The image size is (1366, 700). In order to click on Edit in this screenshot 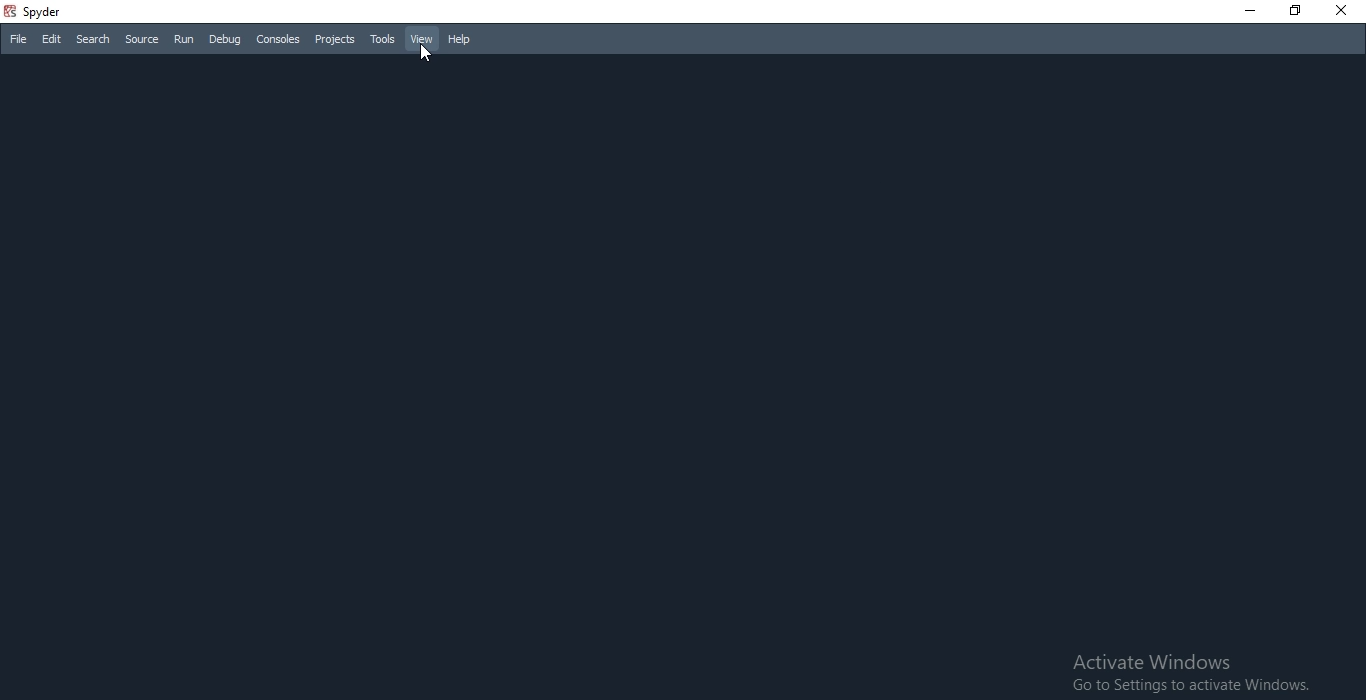, I will do `click(53, 41)`.